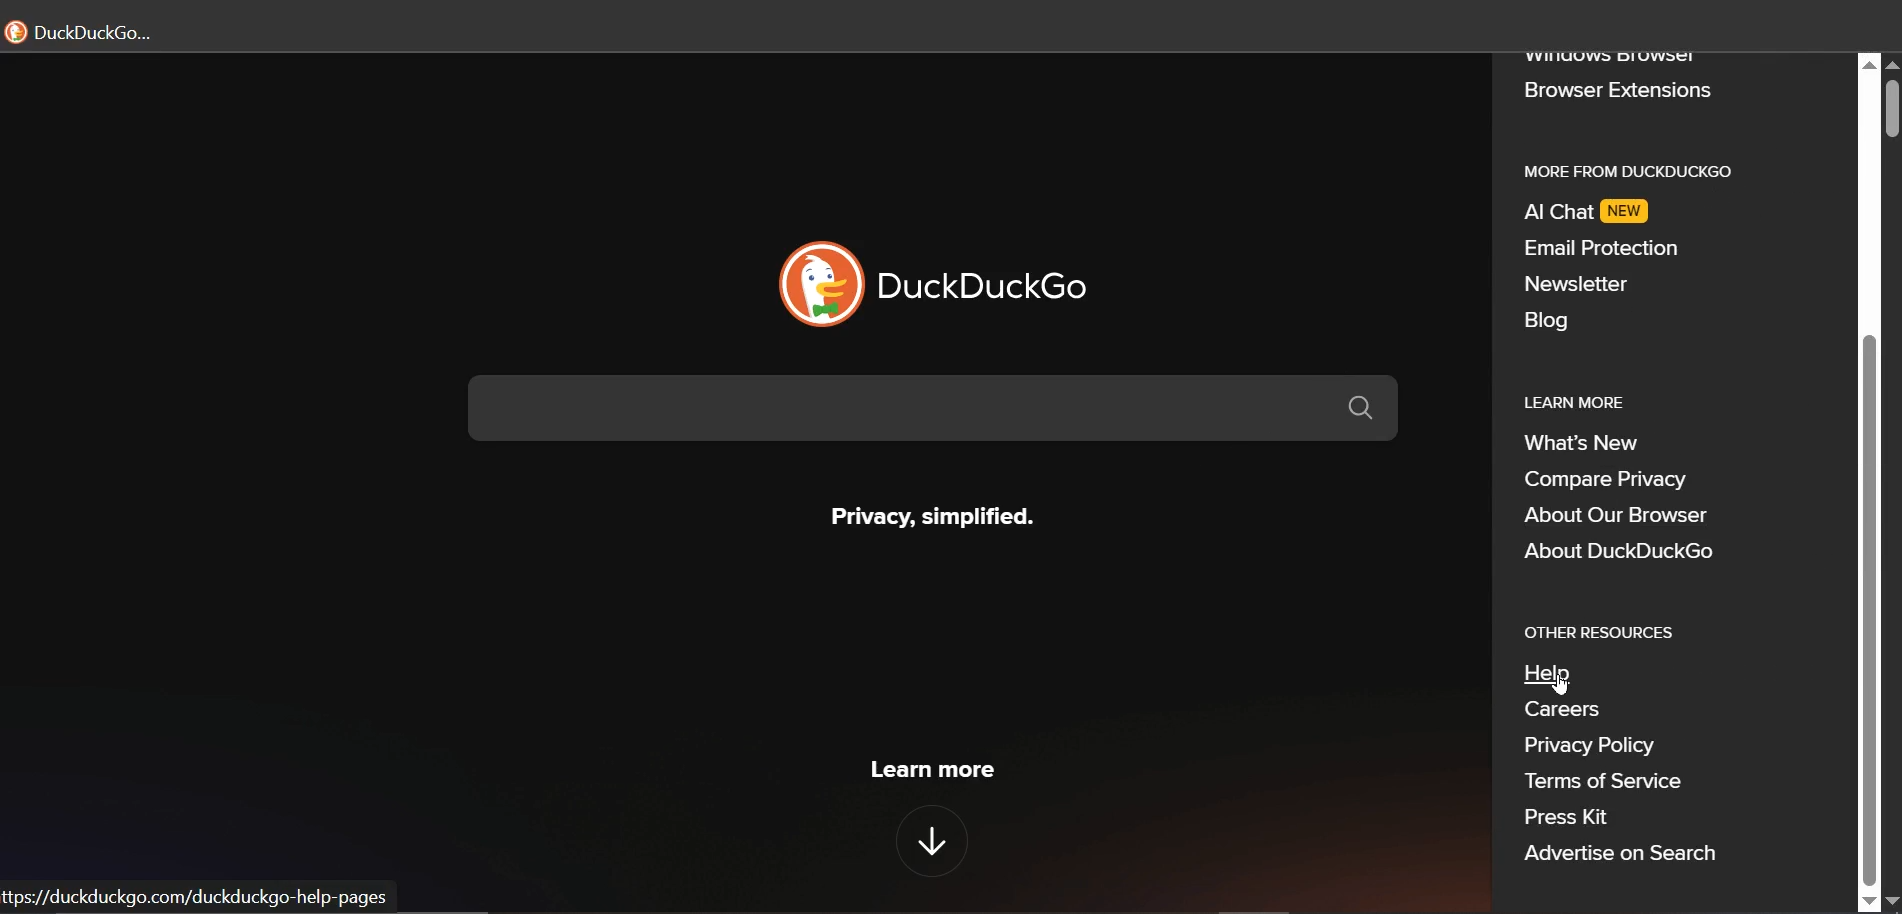  I want to click on OTHER RESOURCES, so click(1602, 632).